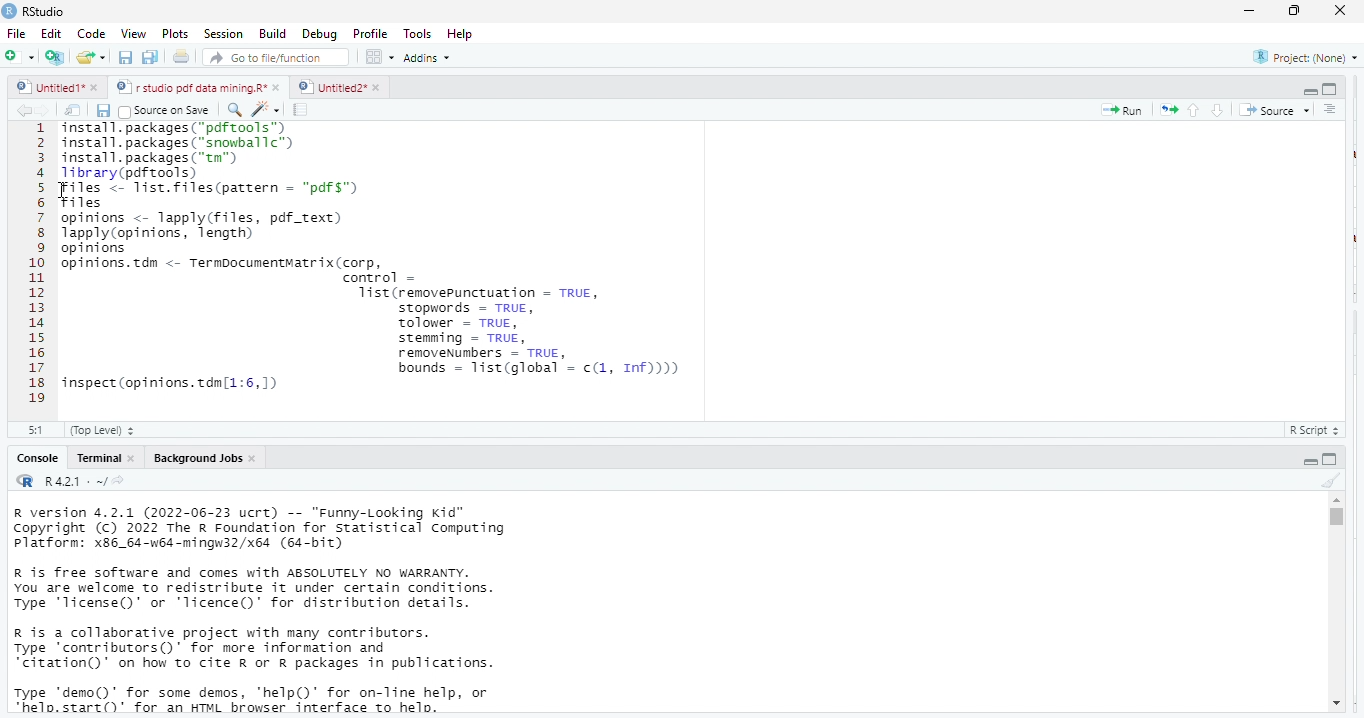 The width and height of the screenshot is (1364, 718). I want to click on show in new window, so click(75, 110).